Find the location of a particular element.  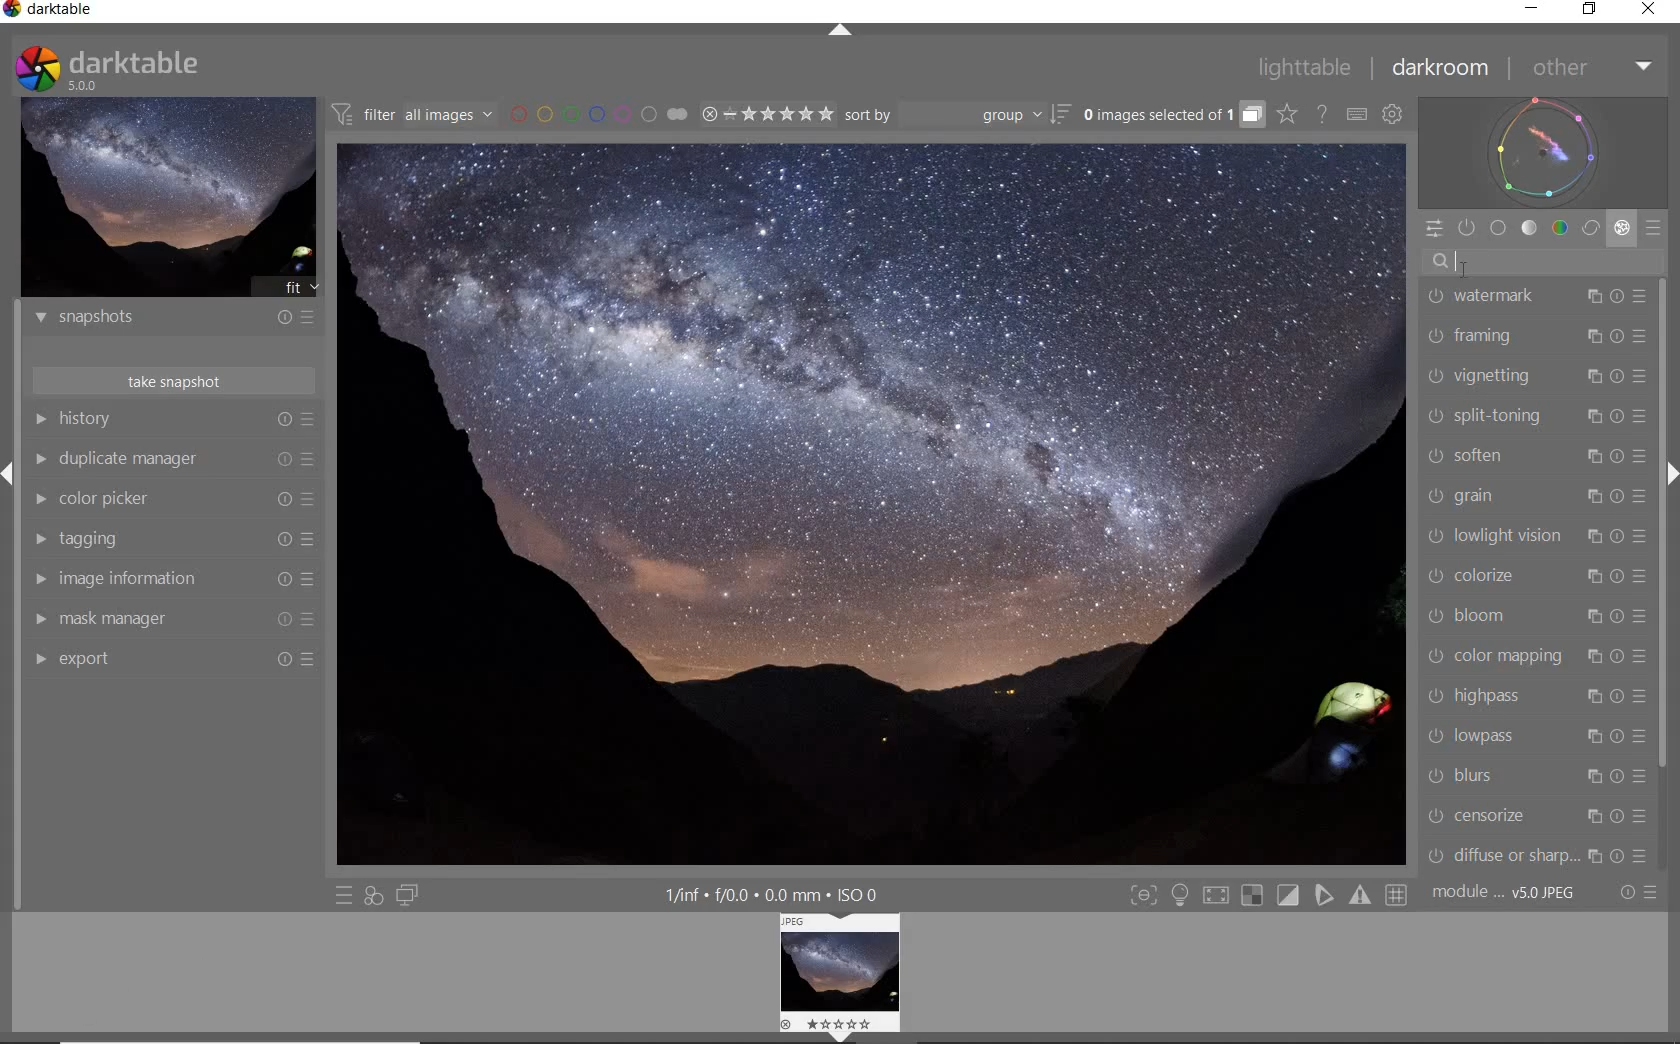

reset parameters is located at coordinates (1619, 733).